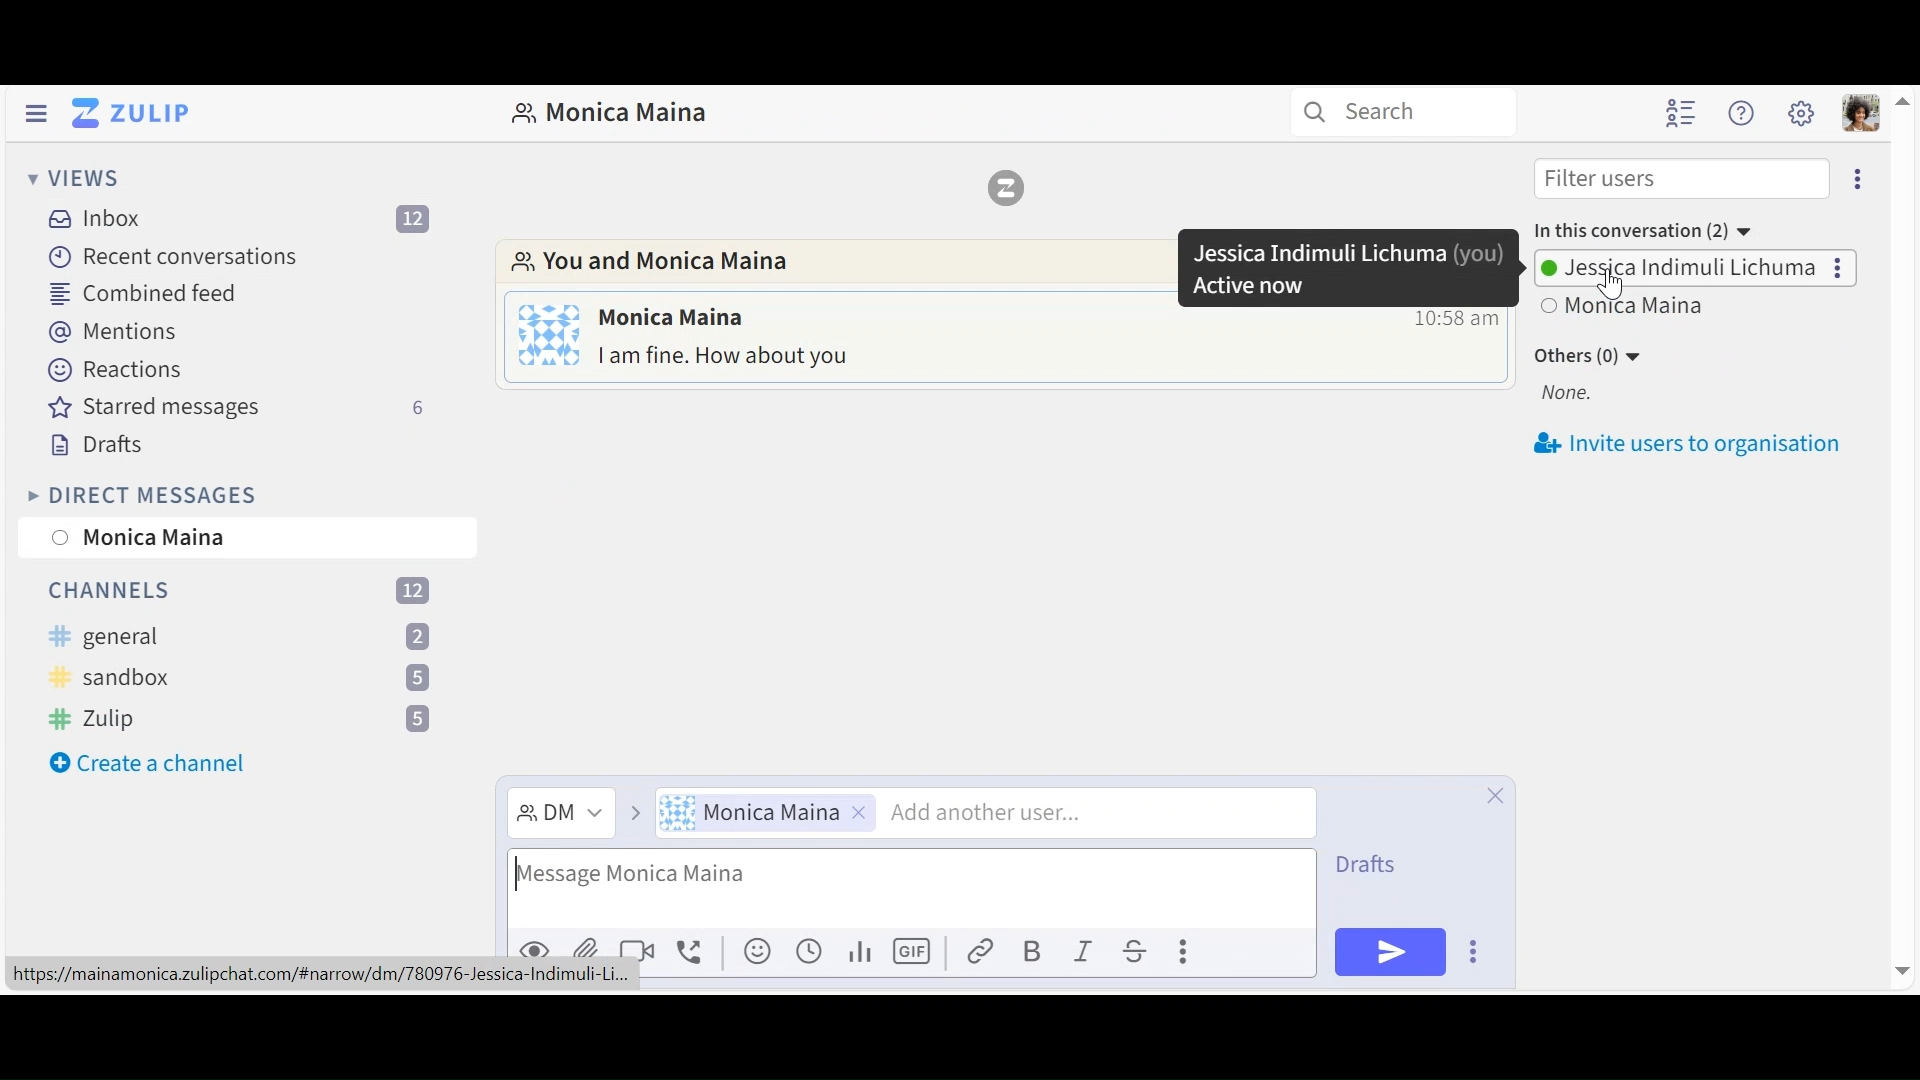 The width and height of the screenshot is (1920, 1080). I want to click on move down, so click(1901, 970).